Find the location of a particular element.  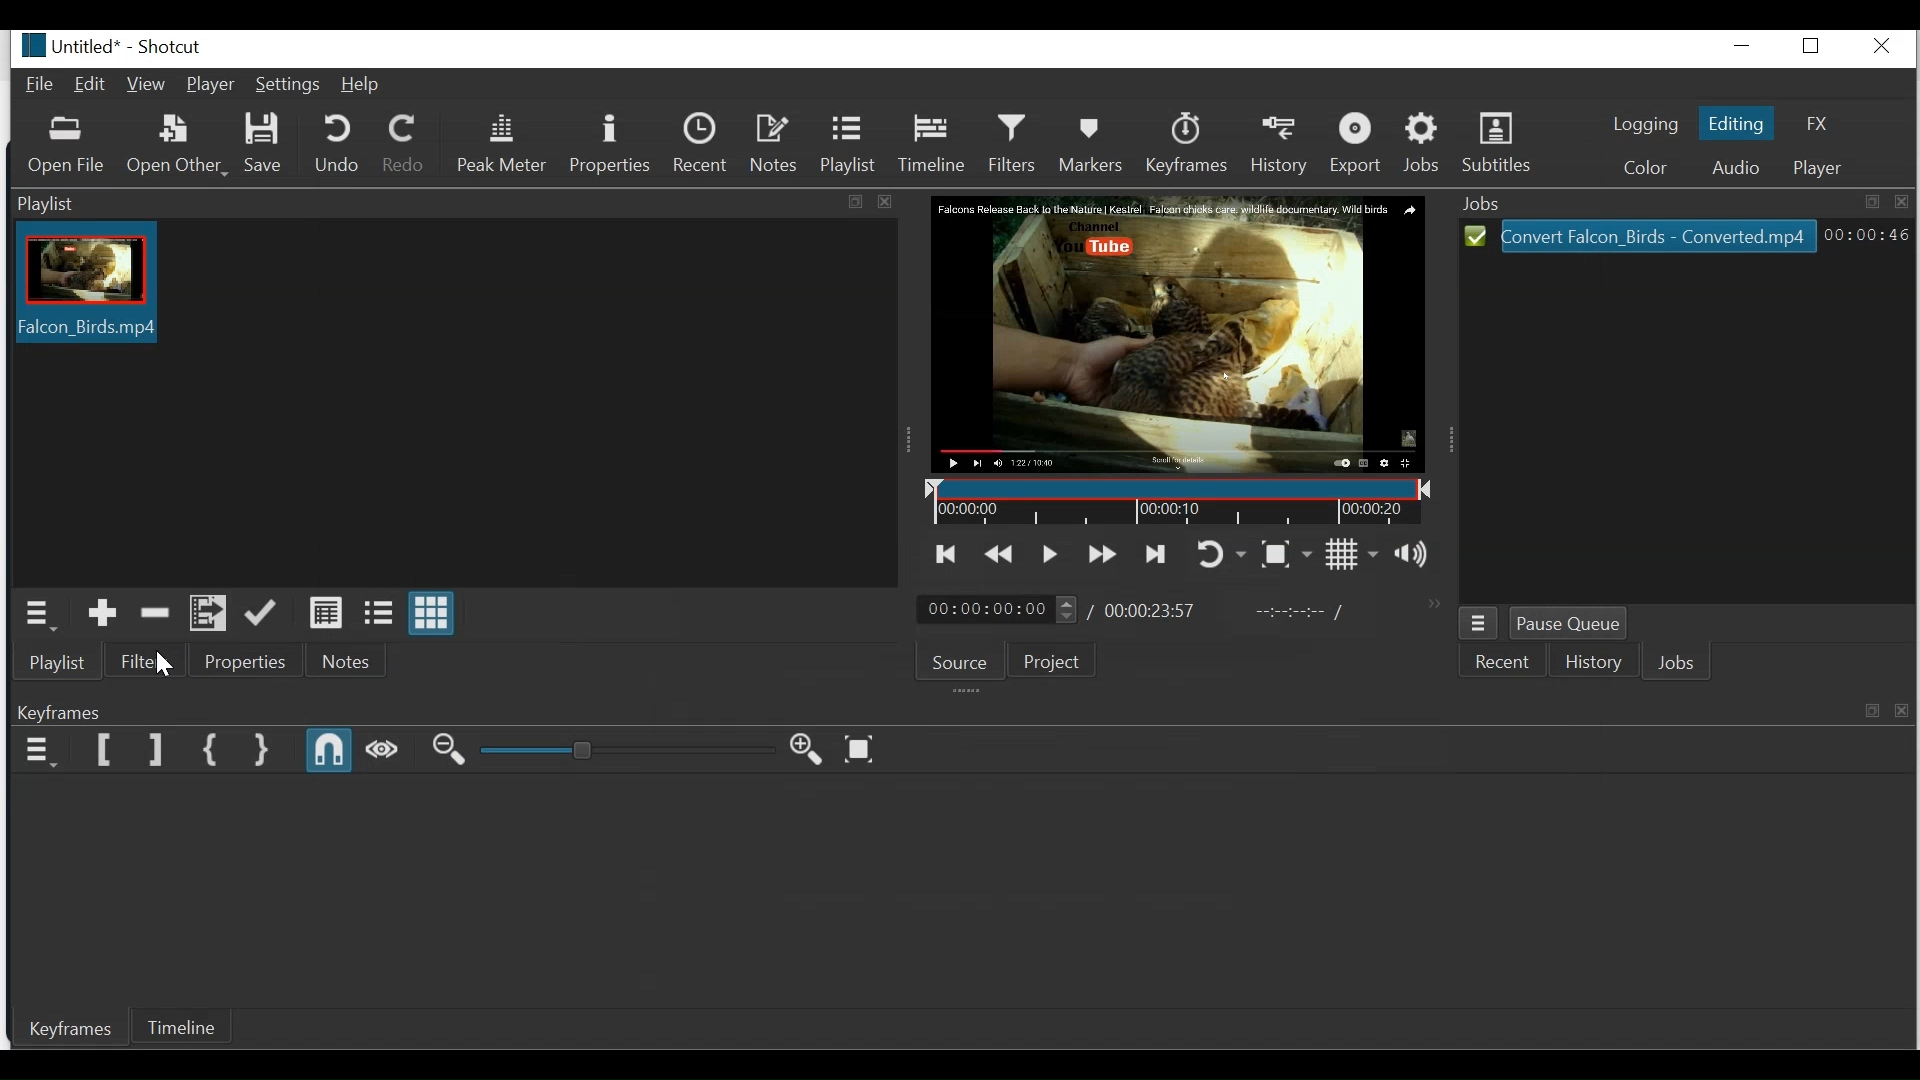

Filters is located at coordinates (1012, 141).